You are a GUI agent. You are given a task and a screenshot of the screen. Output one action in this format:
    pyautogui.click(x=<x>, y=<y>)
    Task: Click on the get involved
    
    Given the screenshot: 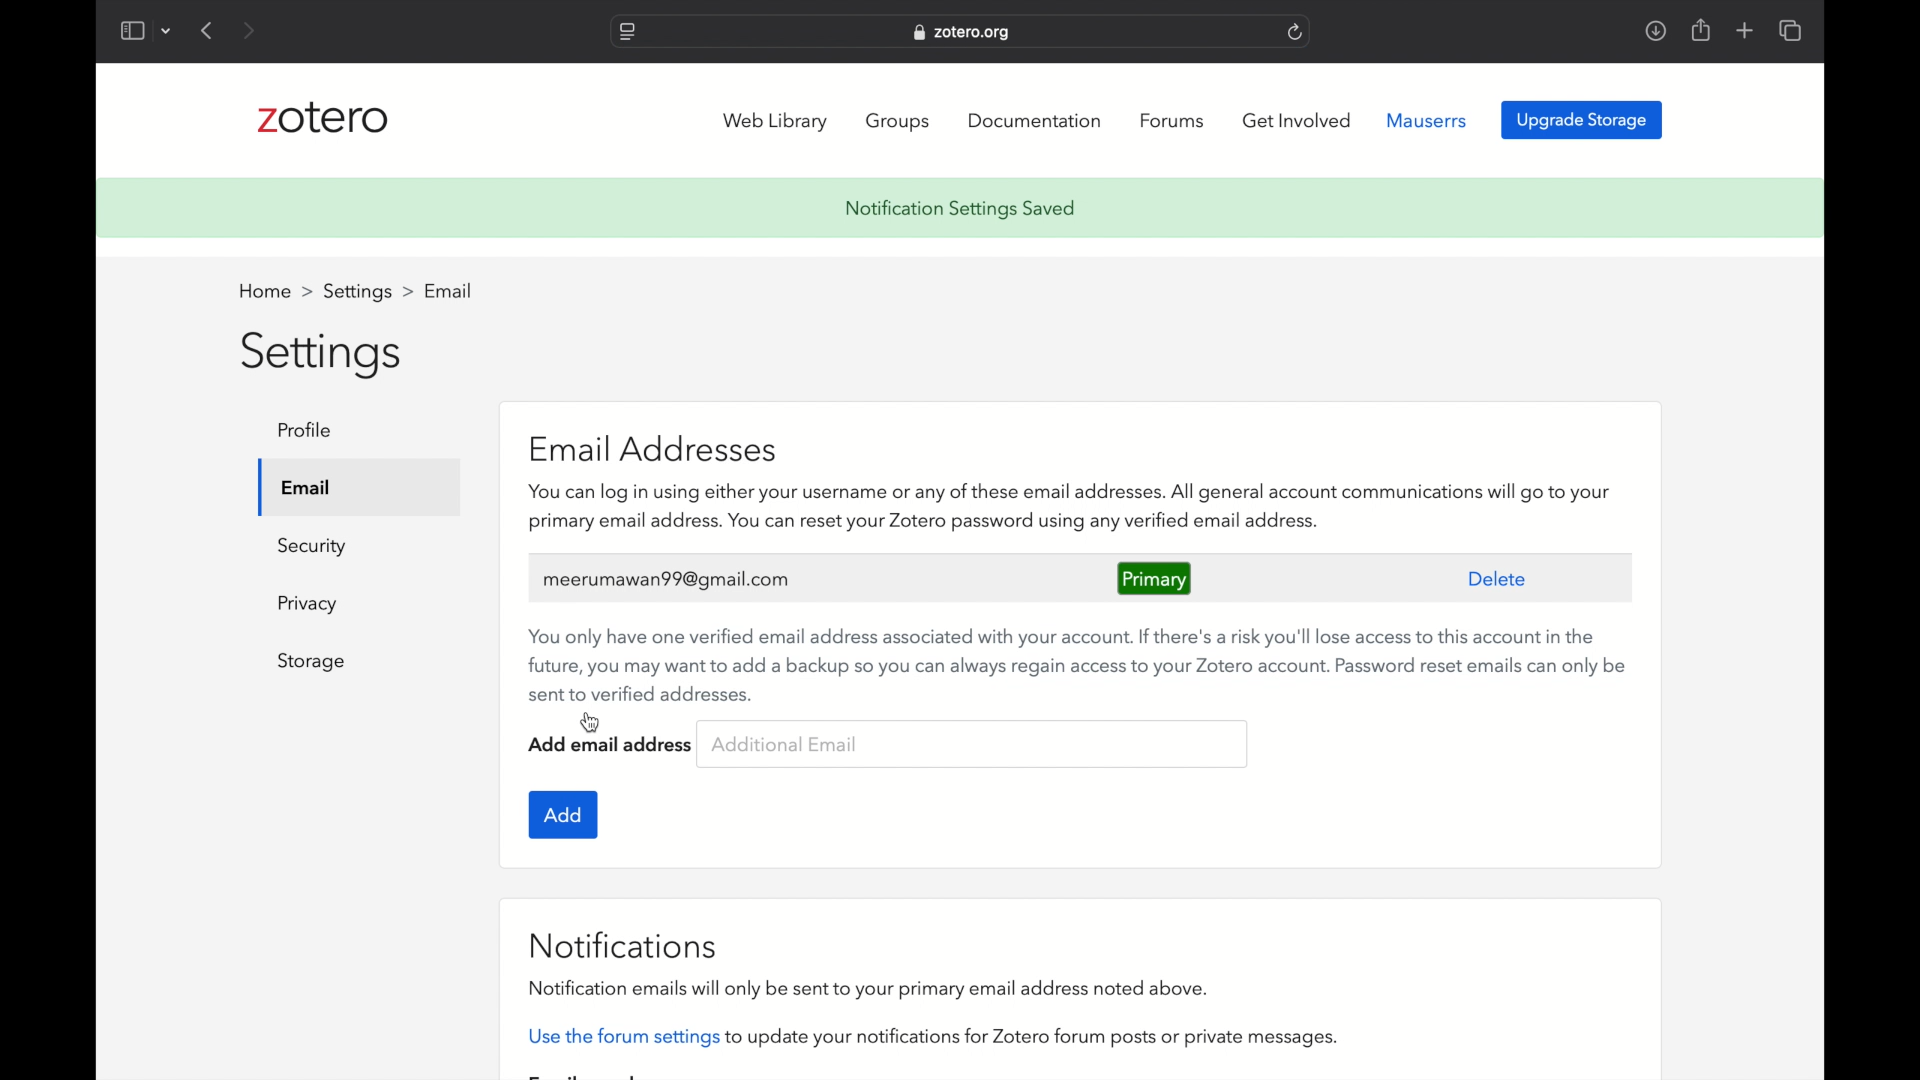 What is the action you would take?
    pyautogui.click(x=1297, y=121)
    